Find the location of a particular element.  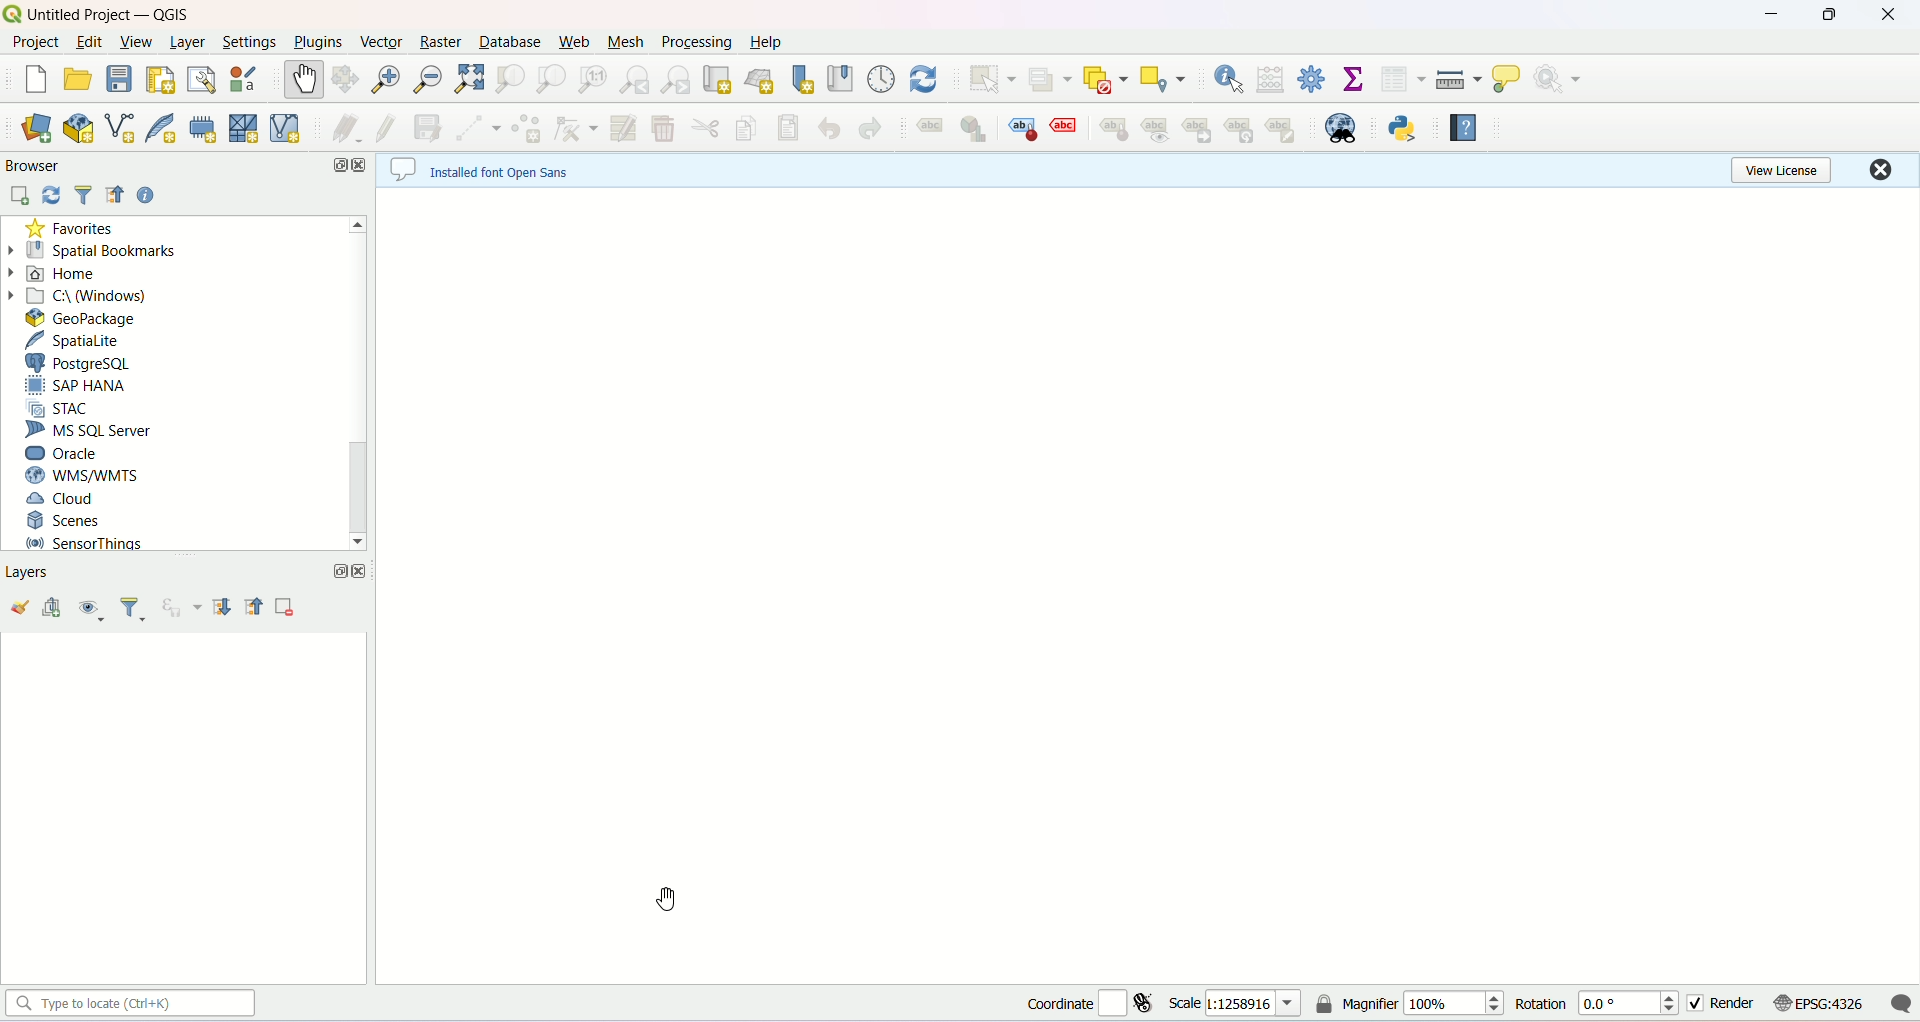

add is located at coordinates (20, 195).